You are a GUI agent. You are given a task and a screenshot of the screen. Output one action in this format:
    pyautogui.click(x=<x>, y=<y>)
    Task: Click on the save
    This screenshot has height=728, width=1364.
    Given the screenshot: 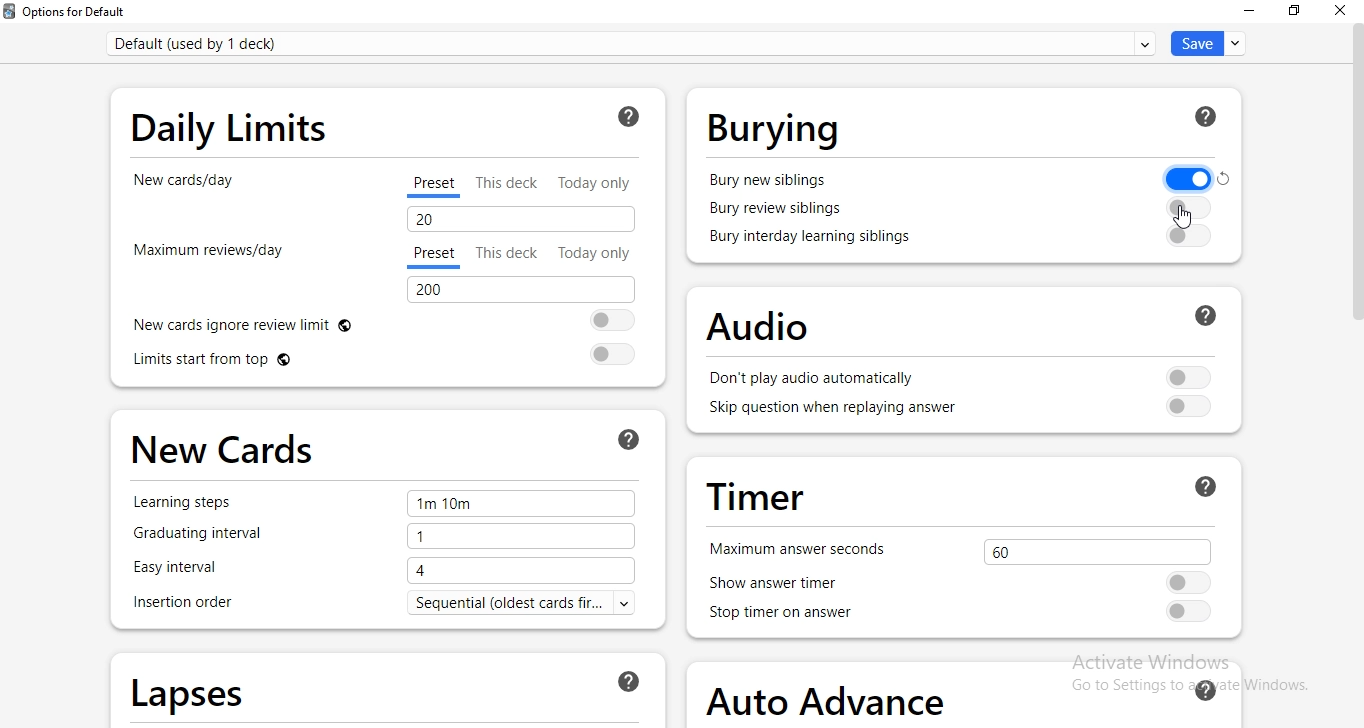 What is the action you would take?
    pyautogui.click(x=1205, y=43)
    